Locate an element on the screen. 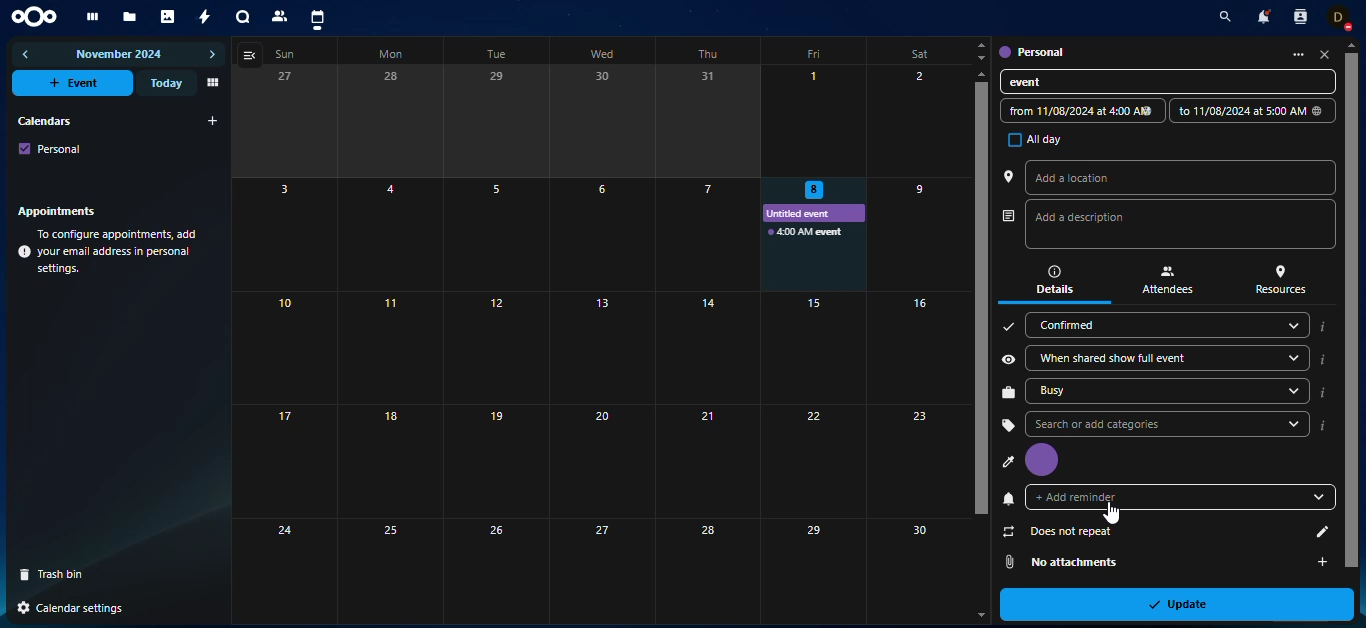  profile is located at coordinates (1008, 463).